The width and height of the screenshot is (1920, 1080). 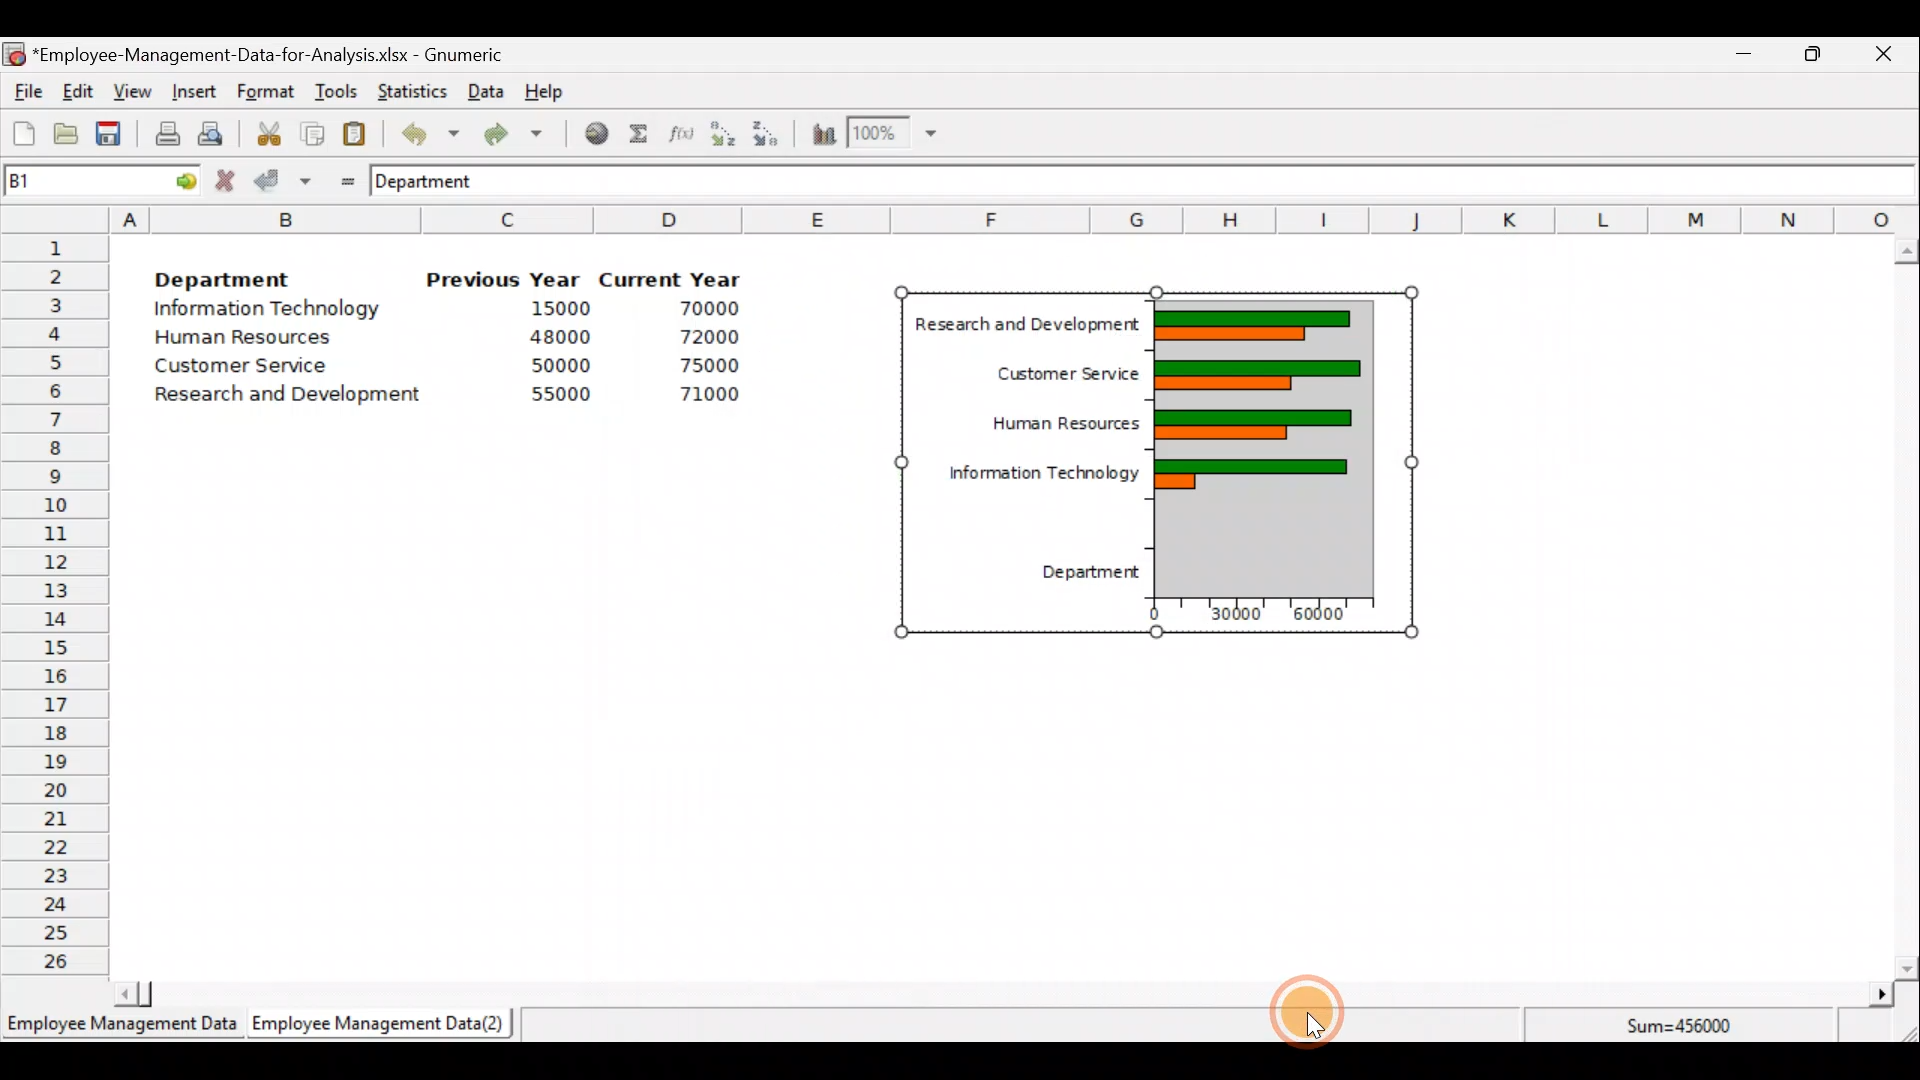 What do you see at coordinates (556, 90) in the screenshot?
I see `Help` at bounding box center [556, 90].